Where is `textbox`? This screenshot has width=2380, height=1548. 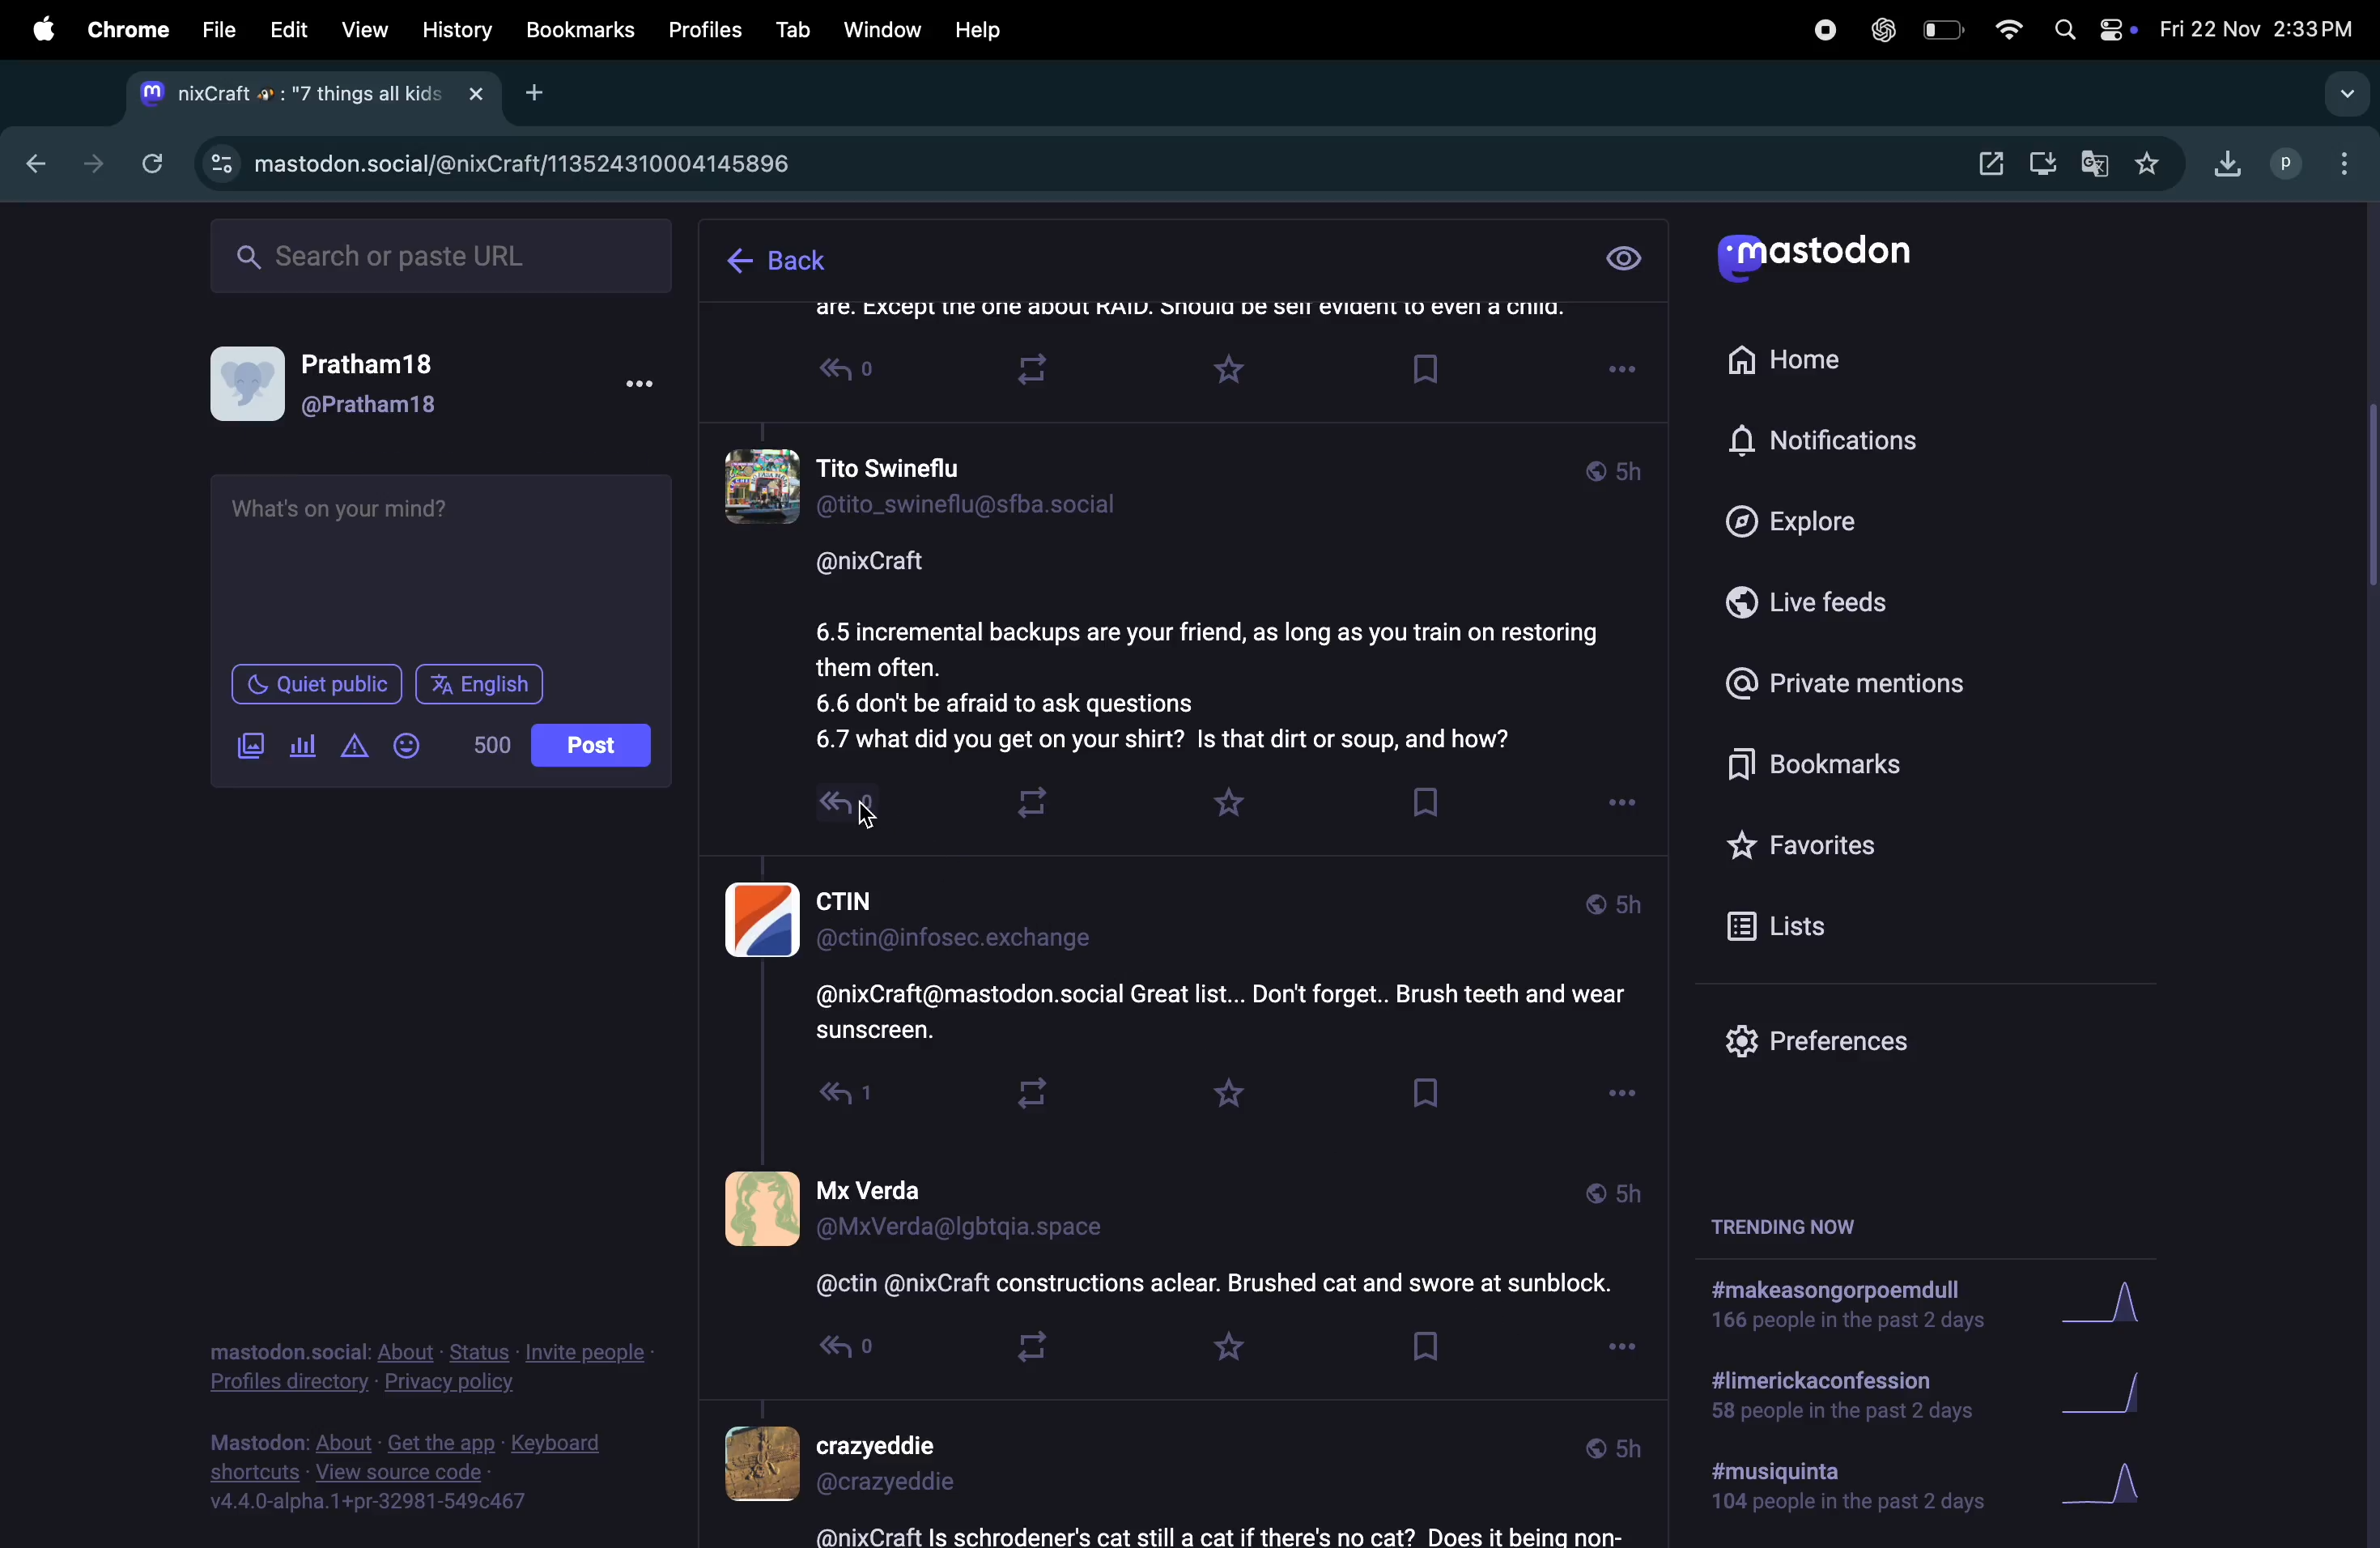
textbox is located at coordinates (438, 563).